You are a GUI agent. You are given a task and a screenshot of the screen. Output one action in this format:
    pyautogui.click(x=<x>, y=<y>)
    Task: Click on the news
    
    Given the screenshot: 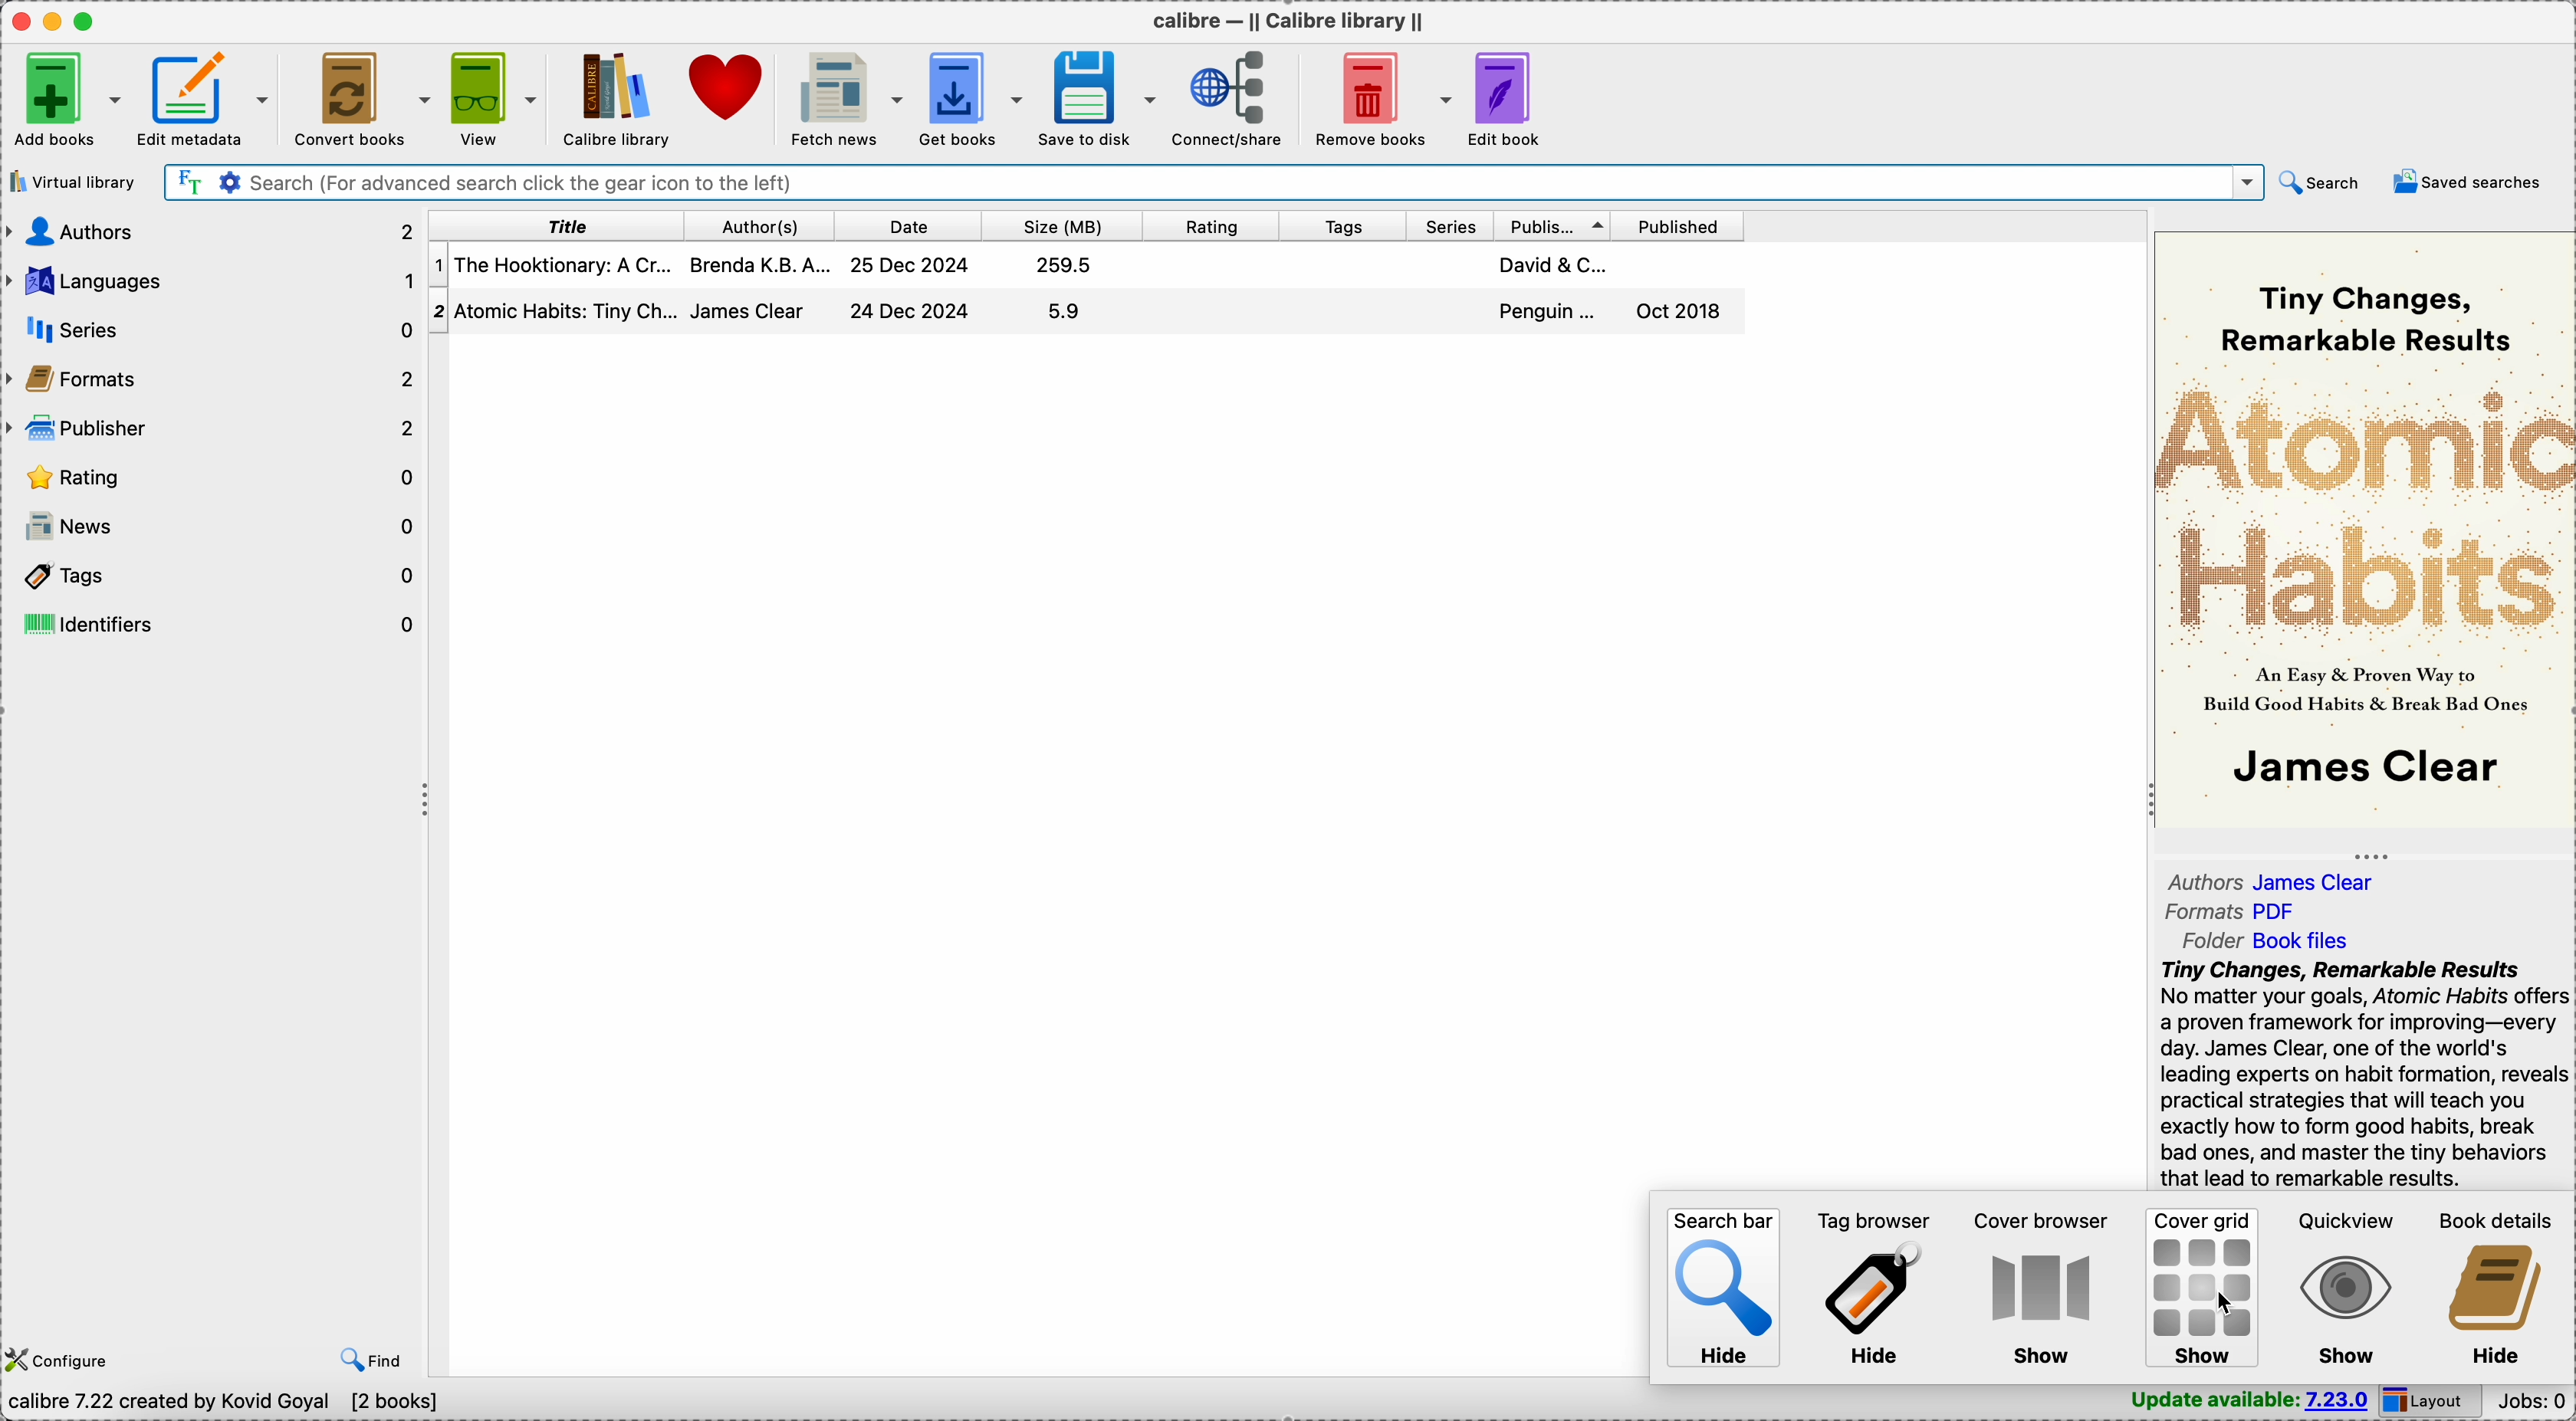 What is the action you would take?
    pyautogui.click(x=213, y=528)
    